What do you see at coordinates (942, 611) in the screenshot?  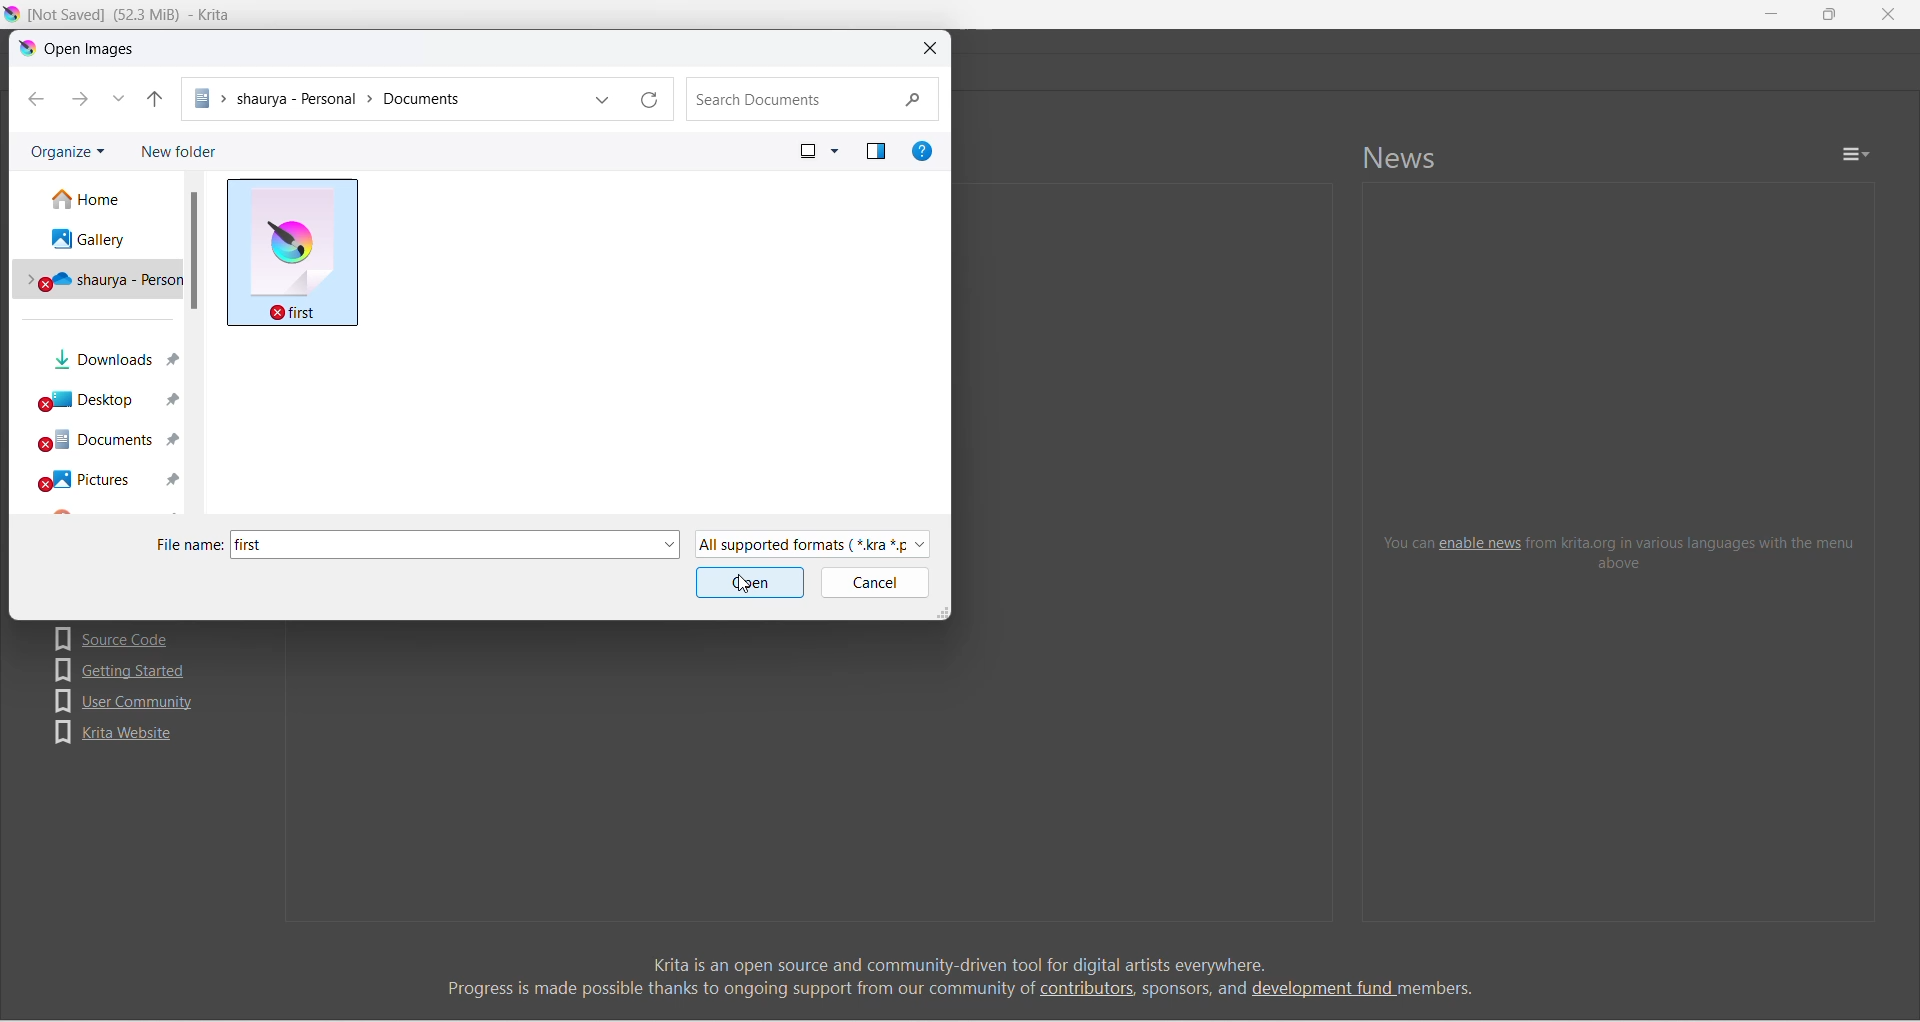 I see `Change dimension of window` at bounding box center [942, 611].